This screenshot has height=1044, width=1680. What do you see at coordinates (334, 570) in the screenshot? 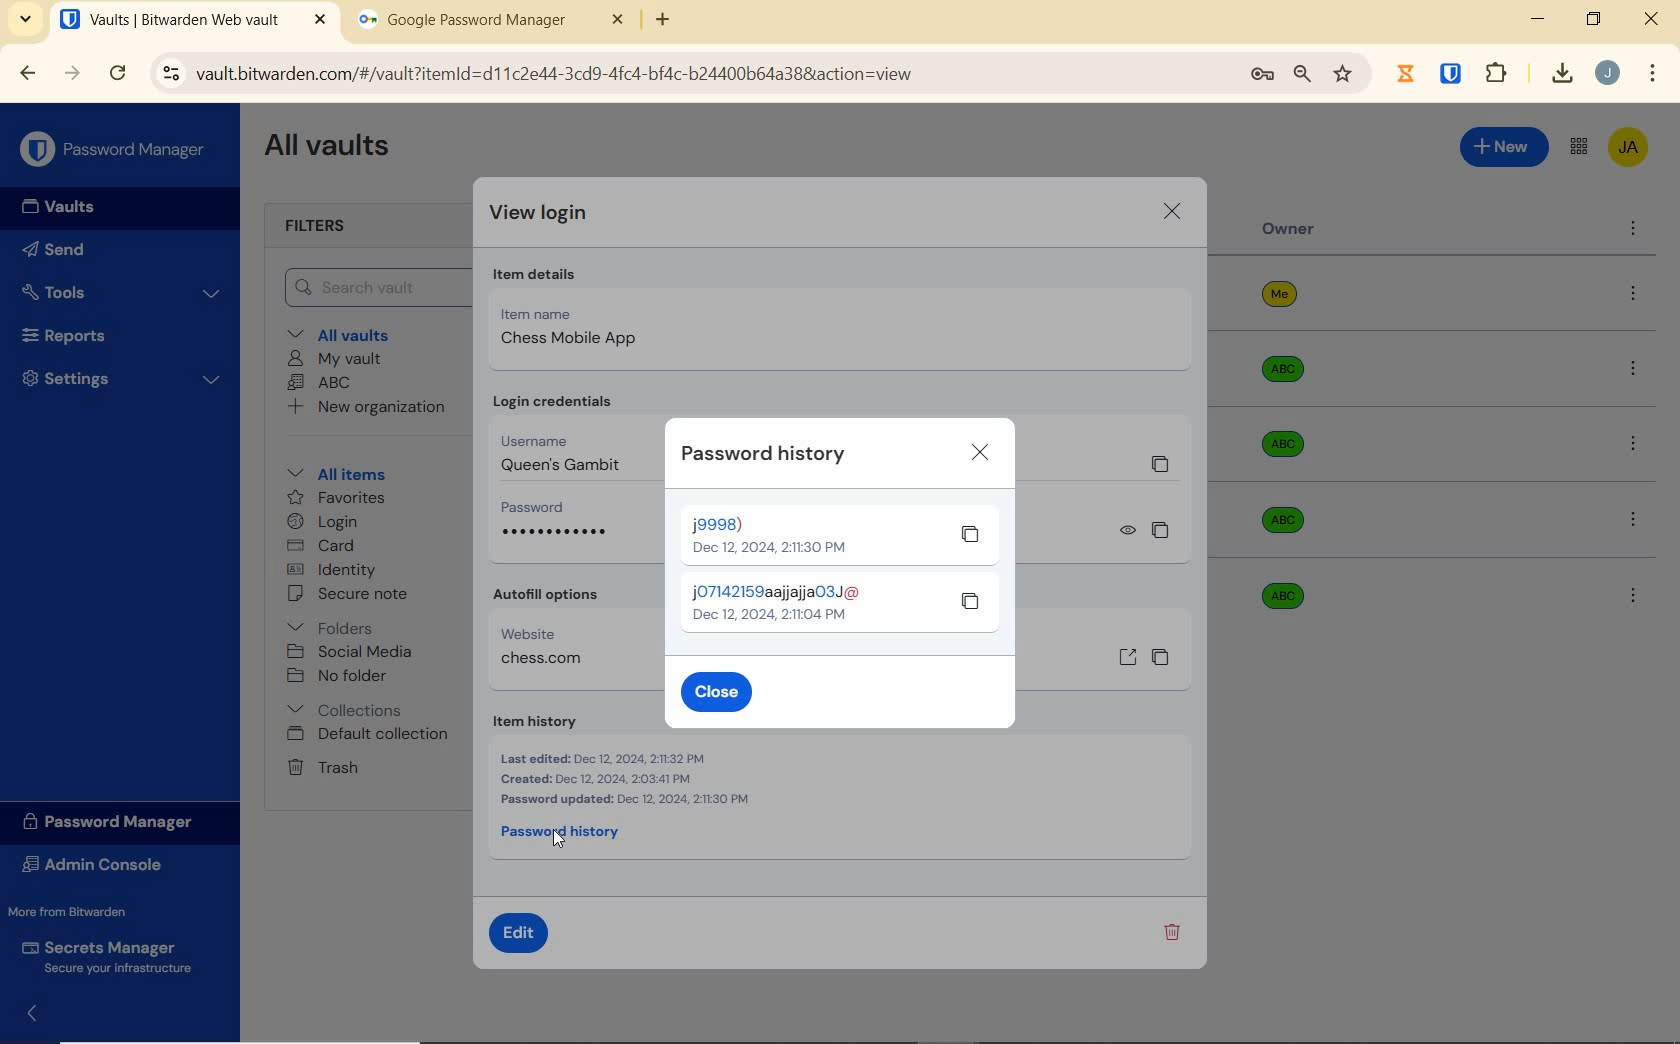
I see `identity` at bounding box center [334, 570].